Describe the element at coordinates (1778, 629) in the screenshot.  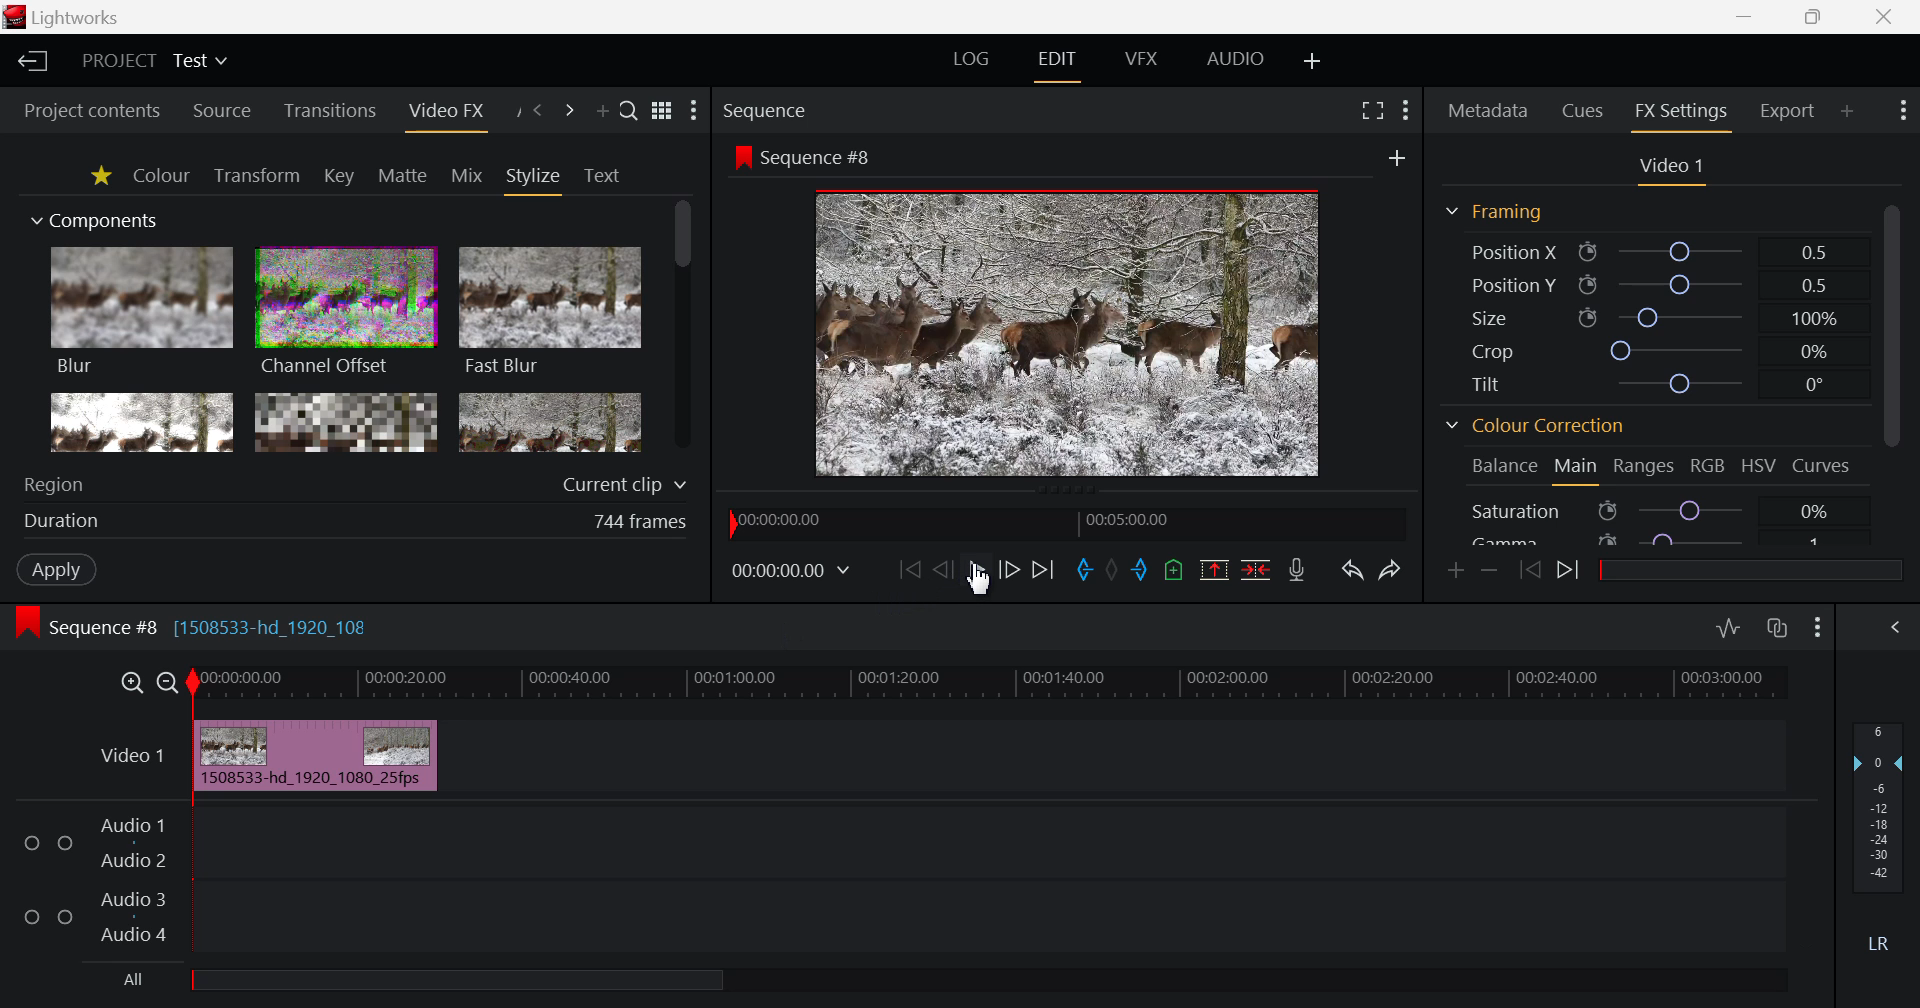
I see `Toggle auto track sync` at that location.